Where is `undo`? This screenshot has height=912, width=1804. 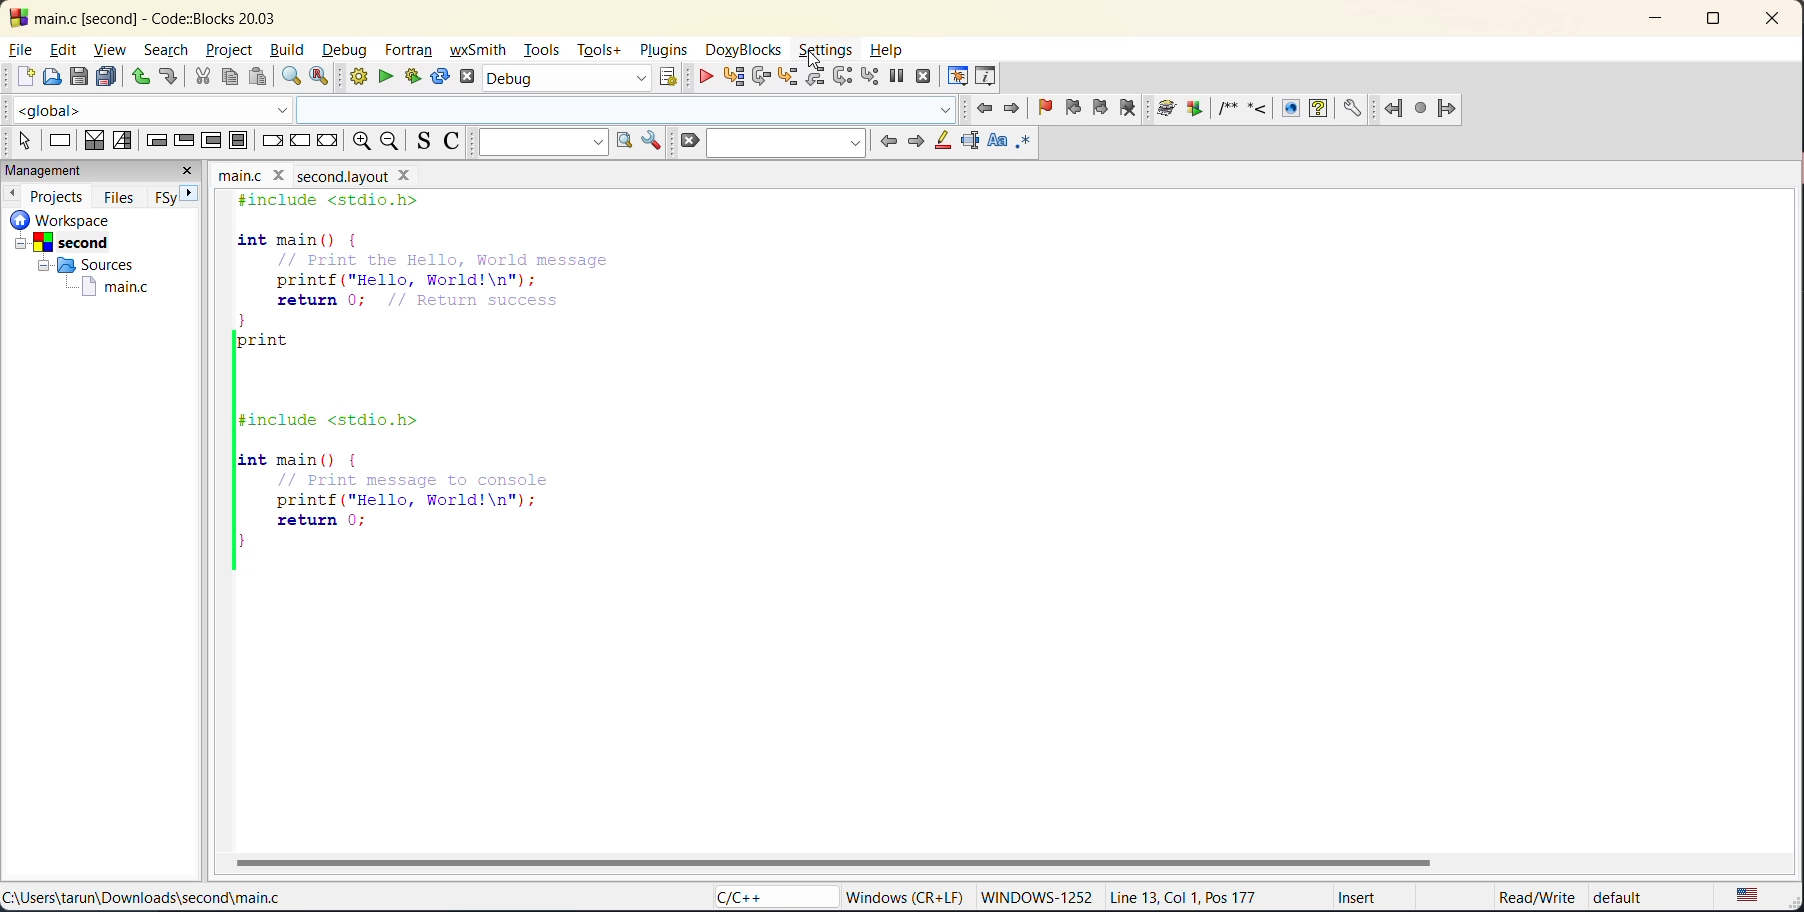
undo is located at coordinates (139, 76).